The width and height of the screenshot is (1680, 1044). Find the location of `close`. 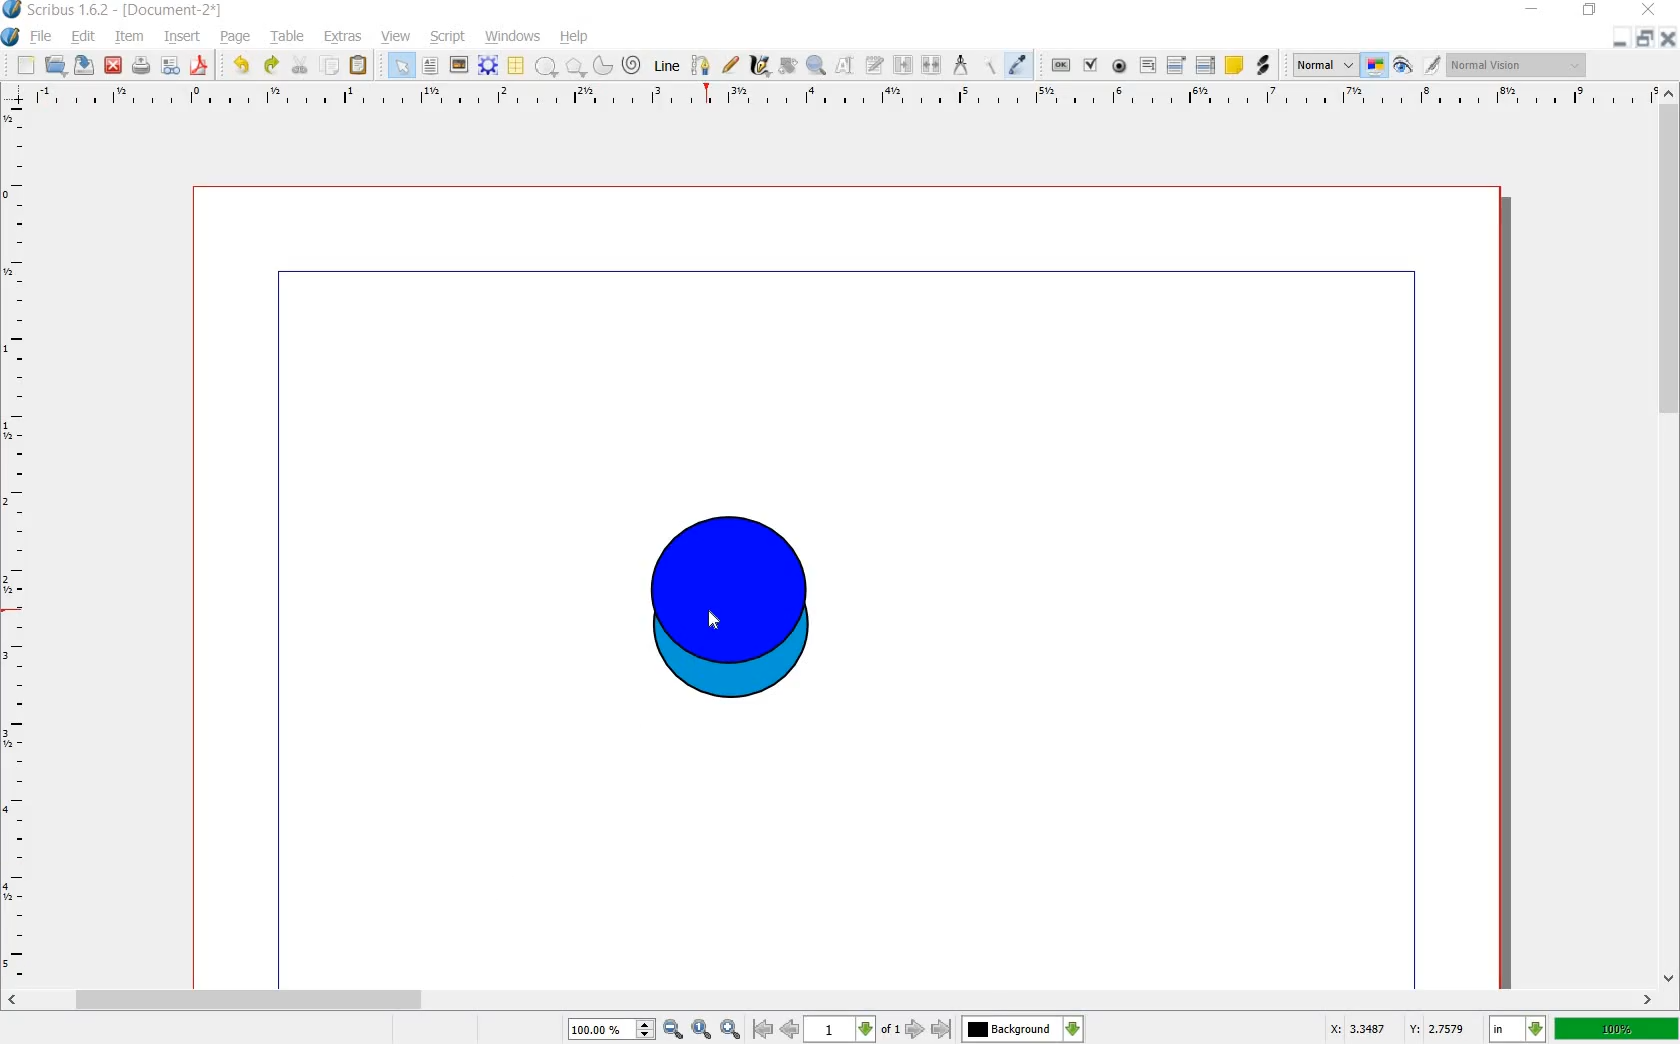

close is located at coordinates (1652, 10).